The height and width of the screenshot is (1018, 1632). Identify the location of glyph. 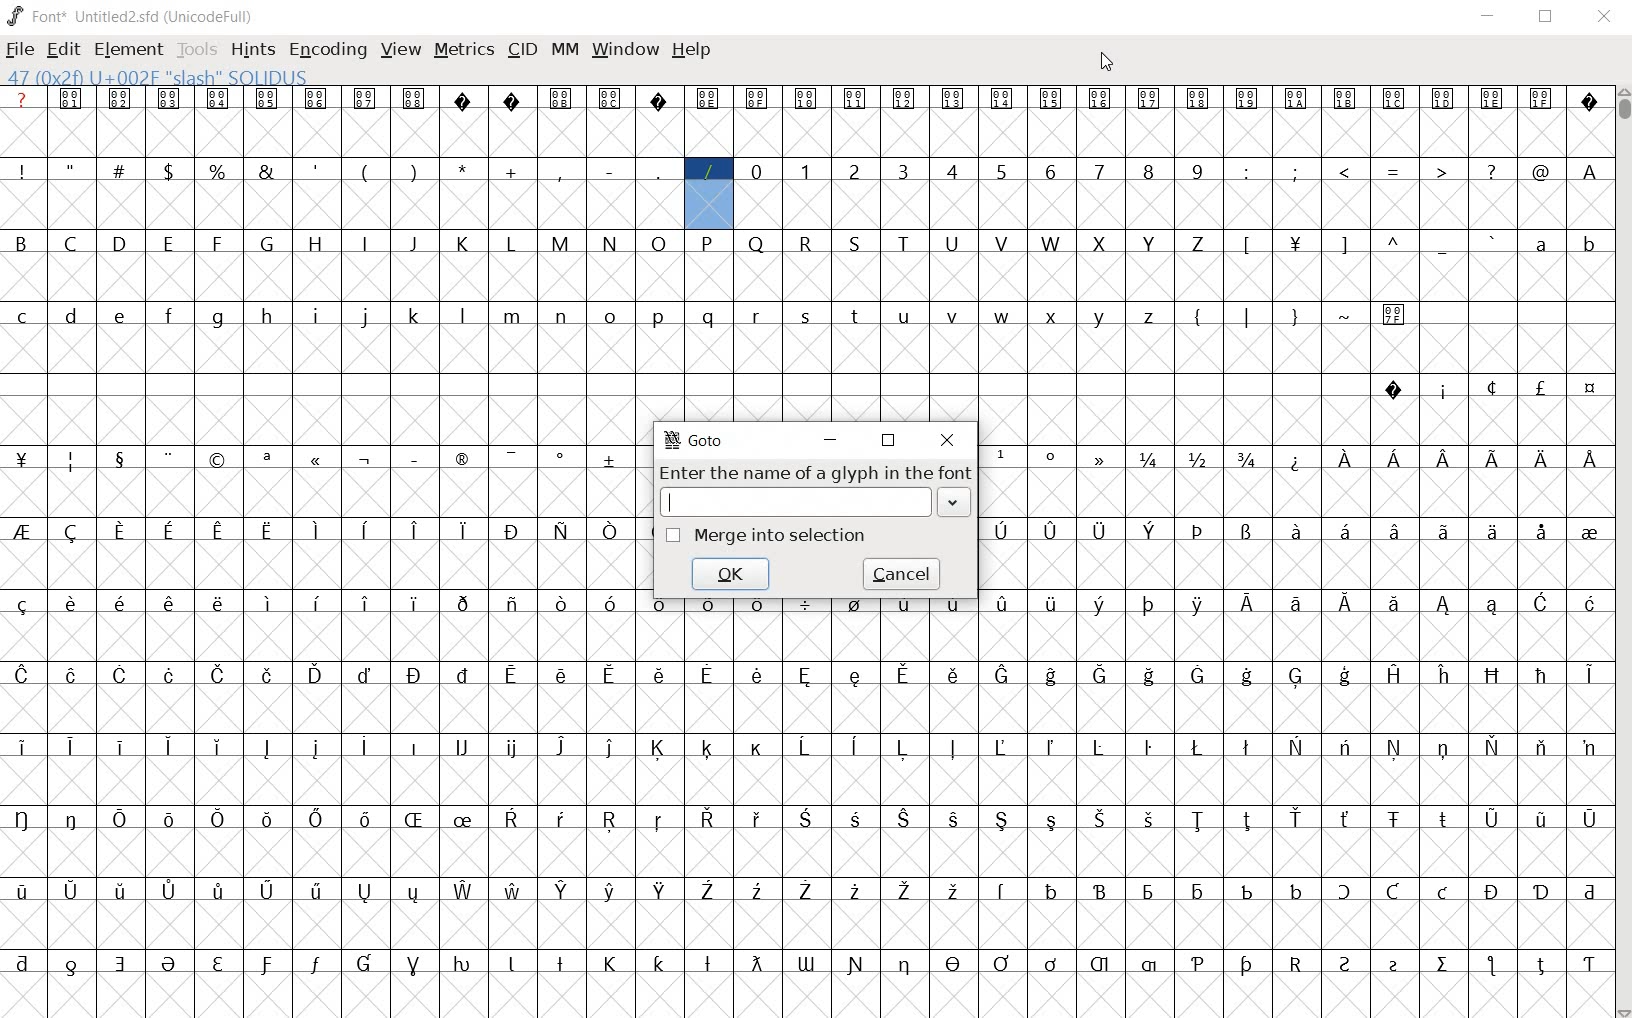
(461, 964).